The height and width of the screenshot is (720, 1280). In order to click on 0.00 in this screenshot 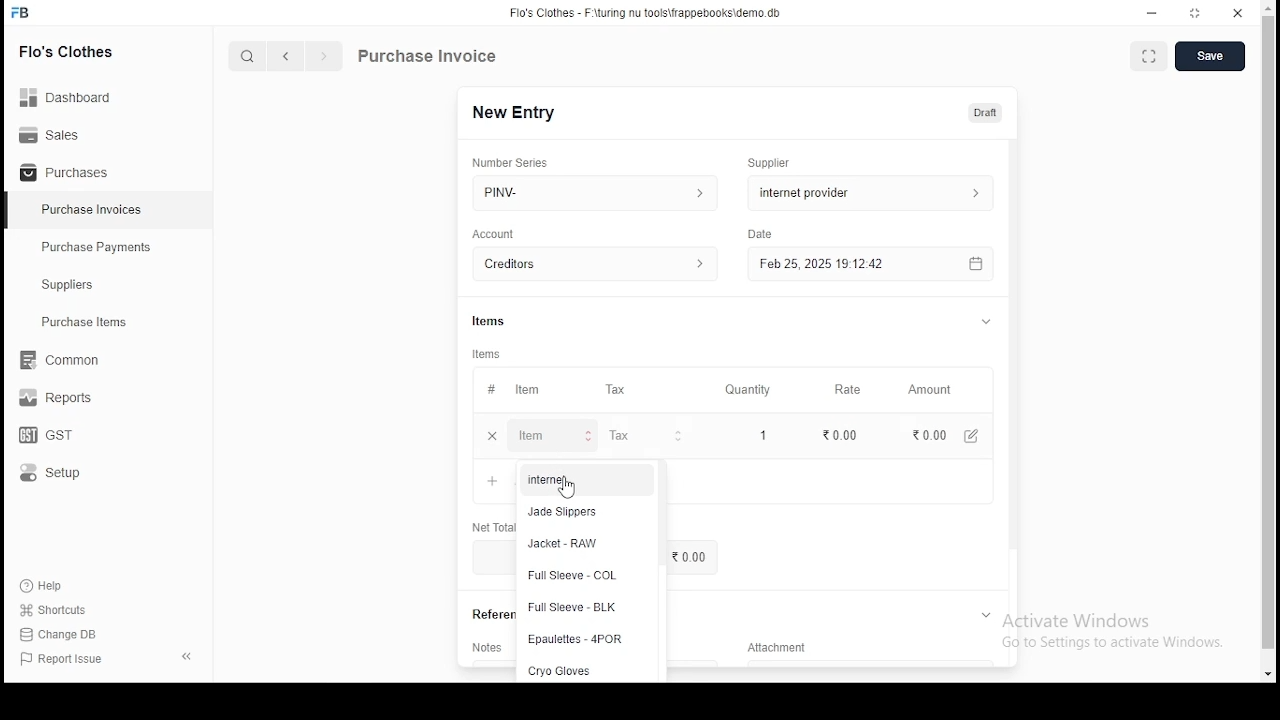, I will do `click(923, 435)`.